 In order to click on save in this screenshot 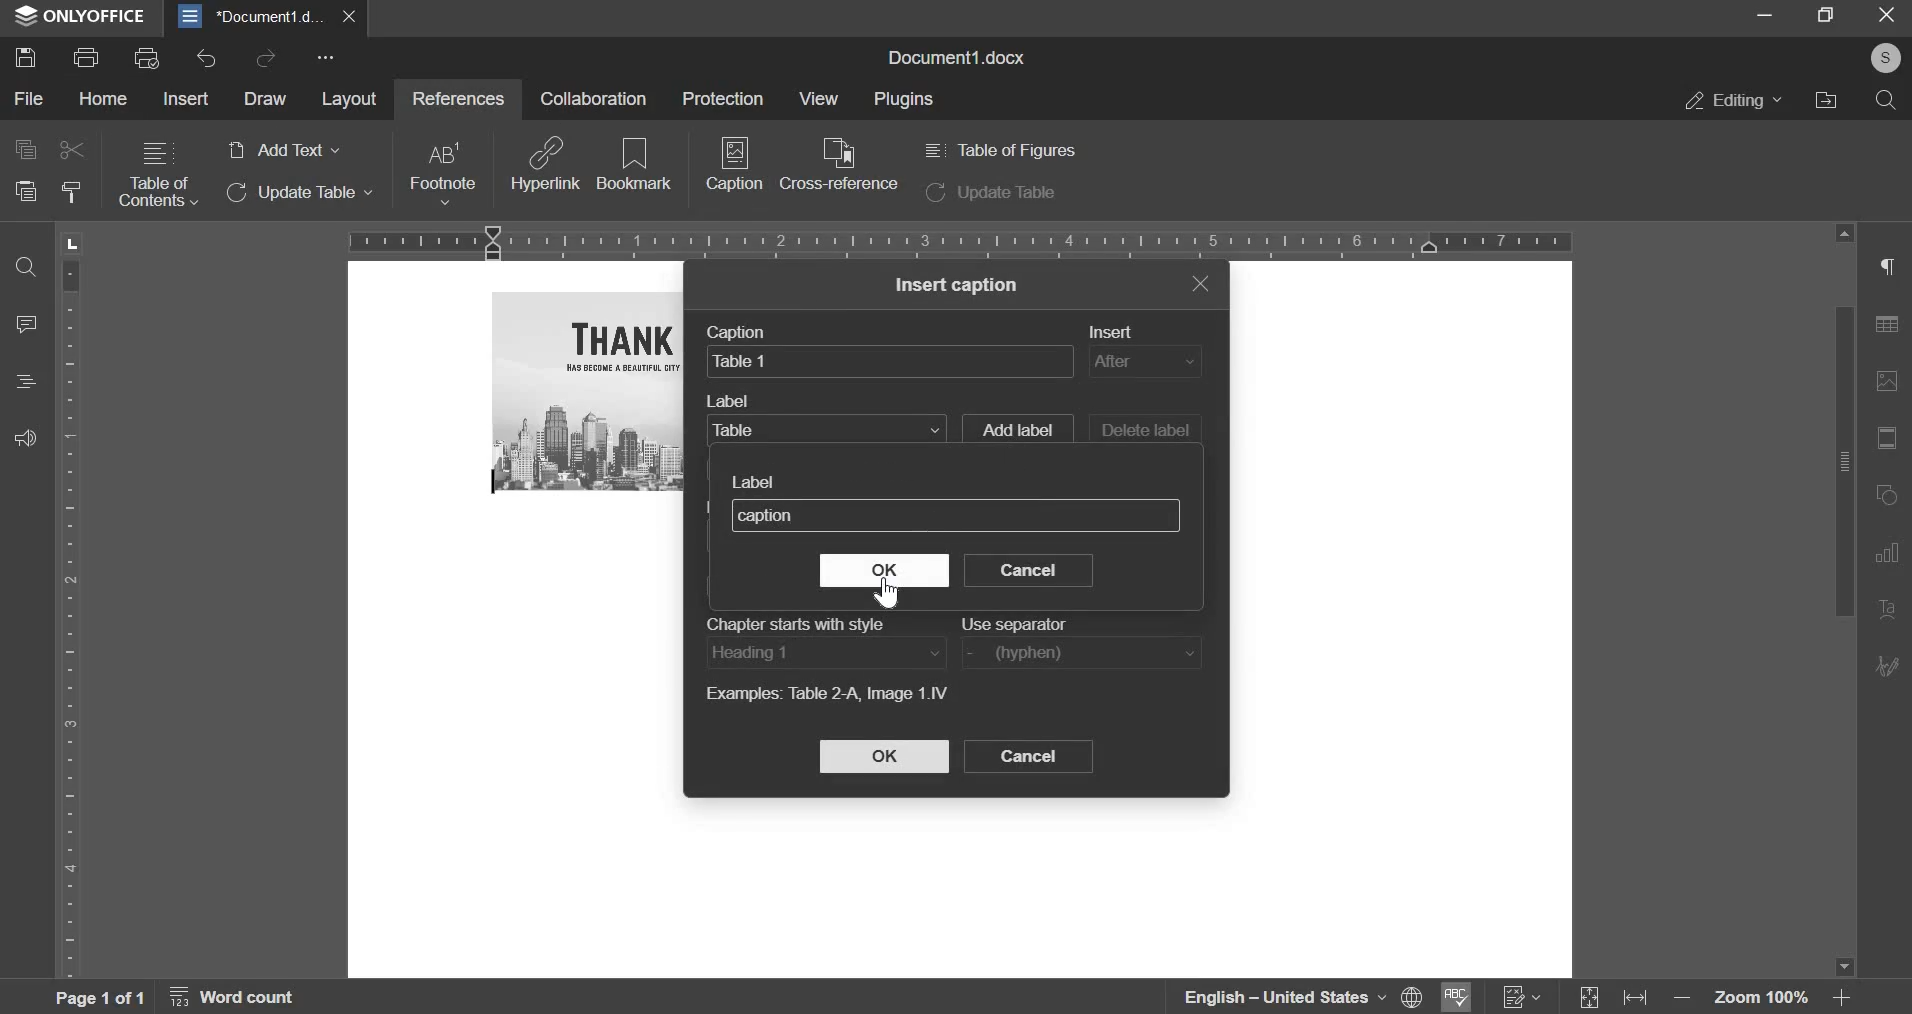, I will do `click(24, 56)`.